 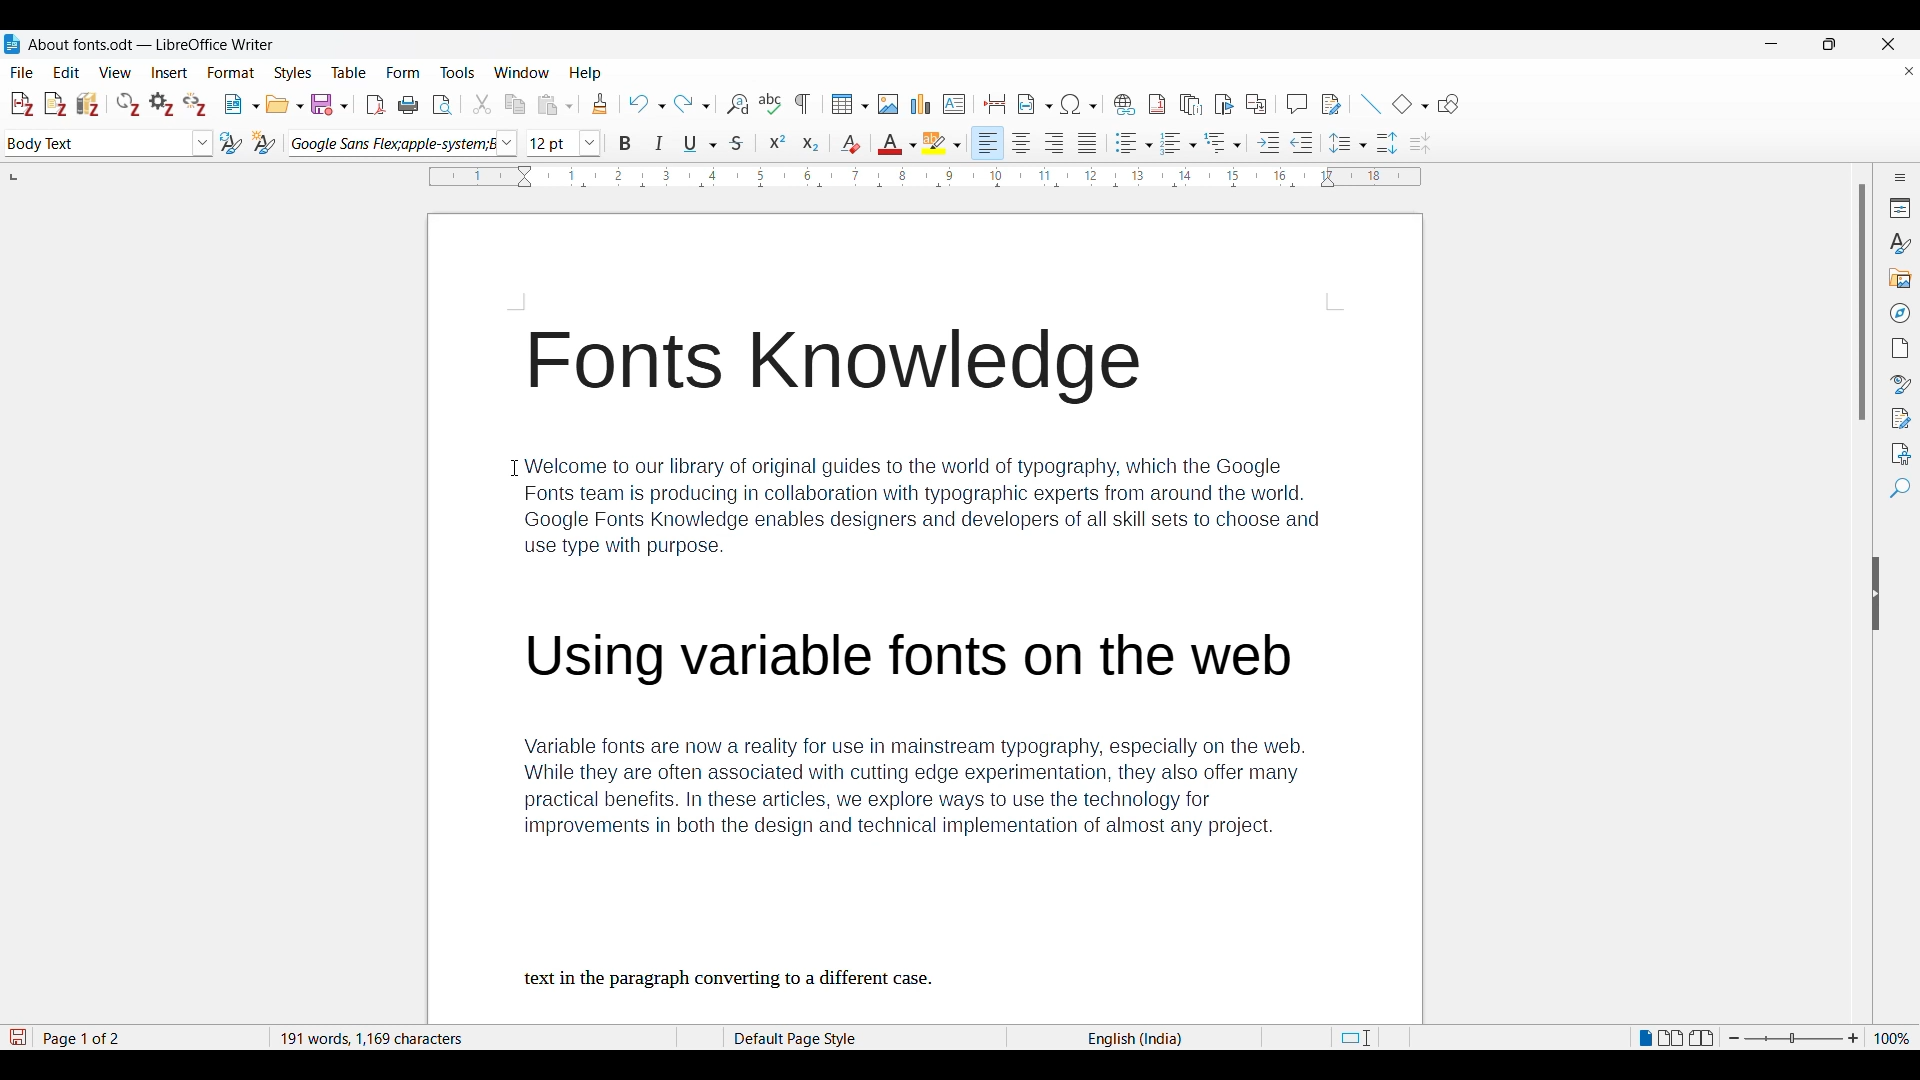 What do you see at coordinates (1901, 177) in the screenshot?
I see `Sidebar settings` at bounding box center [1901, 177].